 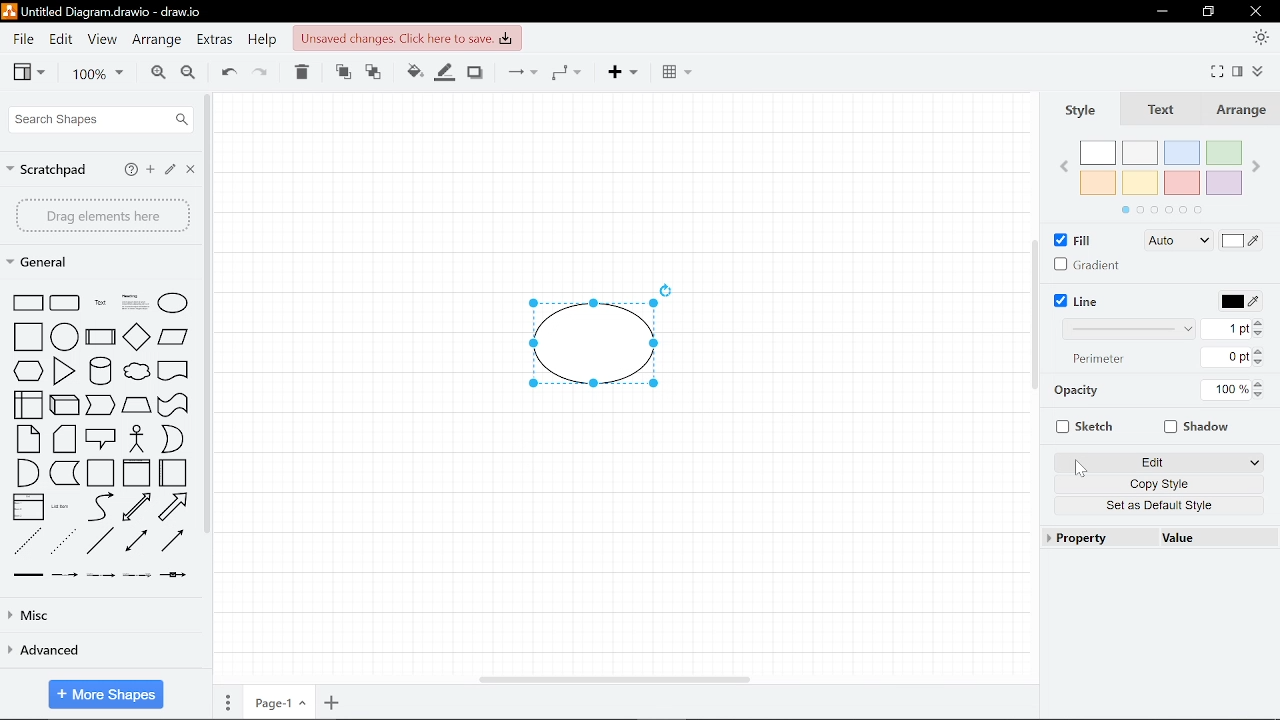 What do you see at coordinates (64, 474) in the screenshot?
I see `data storage` at bounding box center [64, 474].